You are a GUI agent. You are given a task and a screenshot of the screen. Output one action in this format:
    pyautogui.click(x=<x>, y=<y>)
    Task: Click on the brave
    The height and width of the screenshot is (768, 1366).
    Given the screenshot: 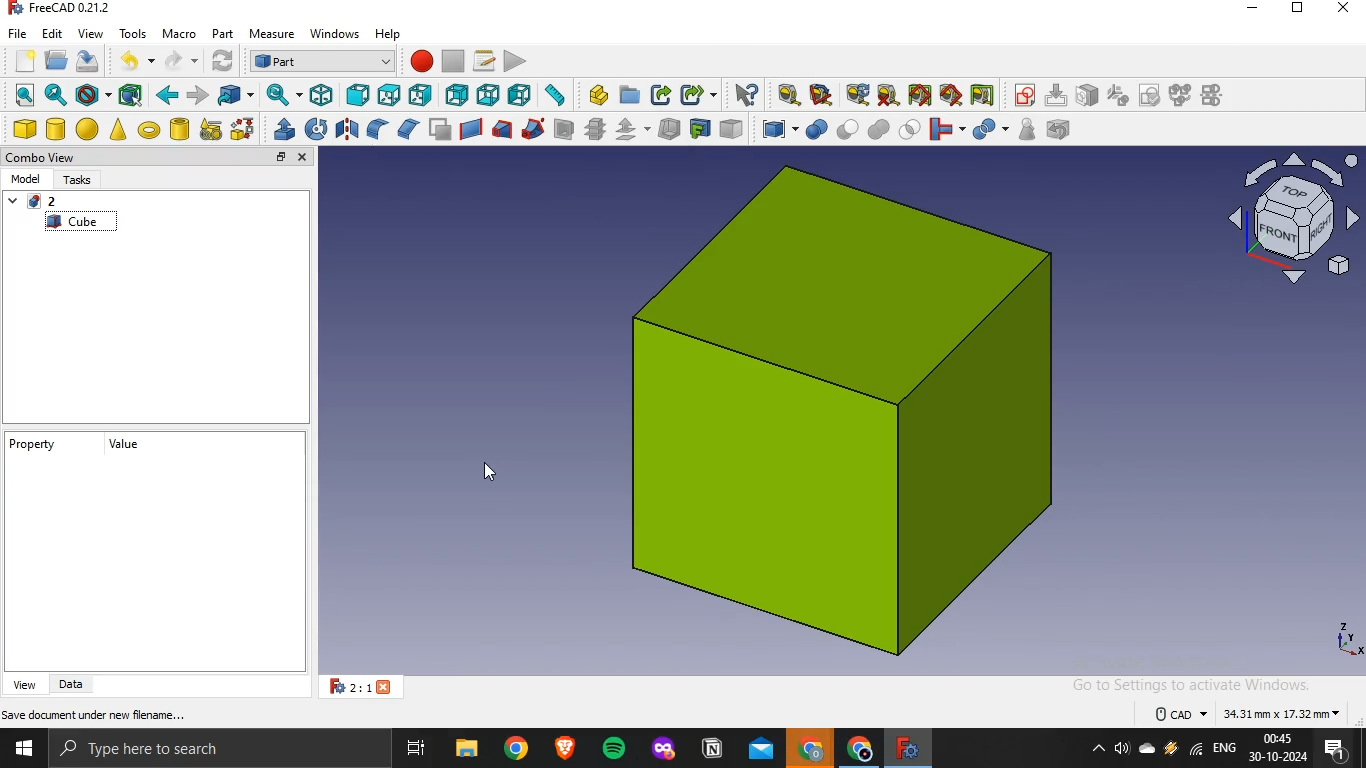 What is the action you would take?
    pyautogui.click(x=565, y=748)
    